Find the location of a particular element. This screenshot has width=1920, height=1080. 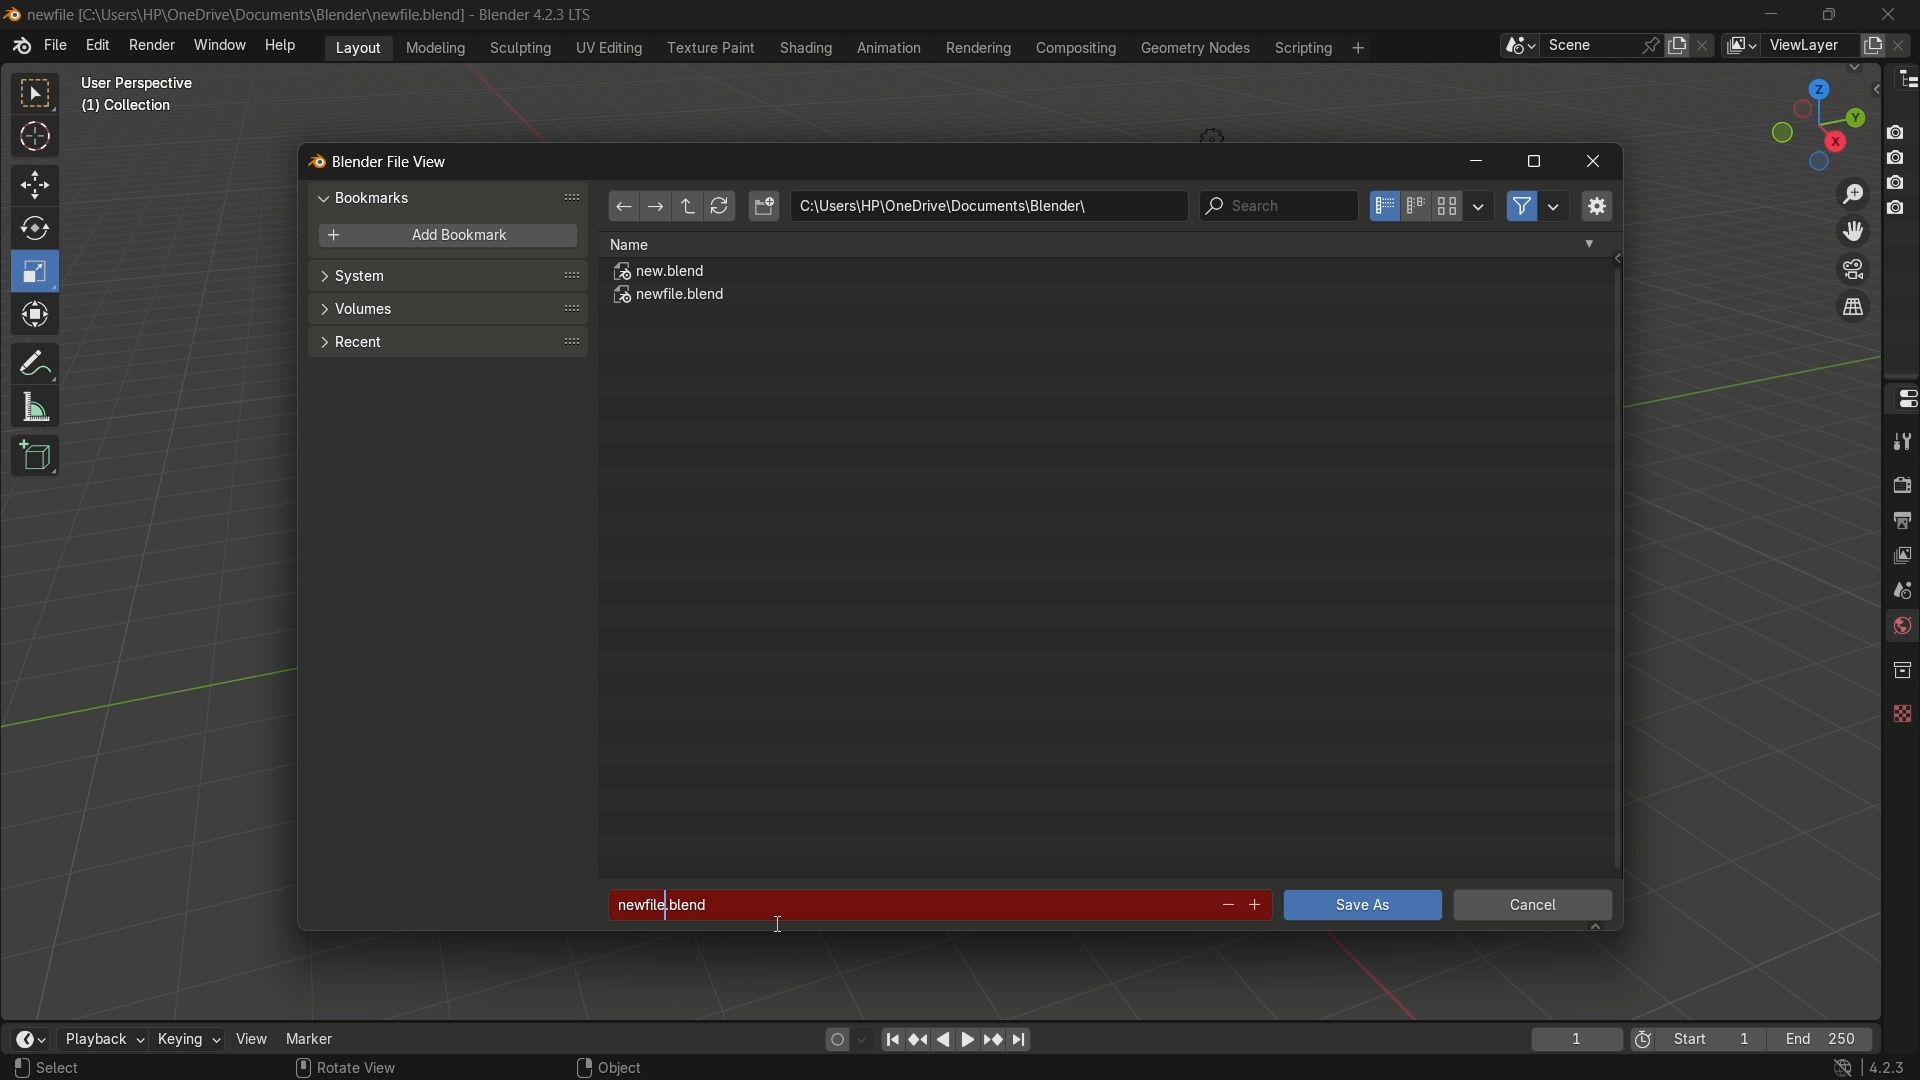

modeling menu is located at coordinates (437, 46).